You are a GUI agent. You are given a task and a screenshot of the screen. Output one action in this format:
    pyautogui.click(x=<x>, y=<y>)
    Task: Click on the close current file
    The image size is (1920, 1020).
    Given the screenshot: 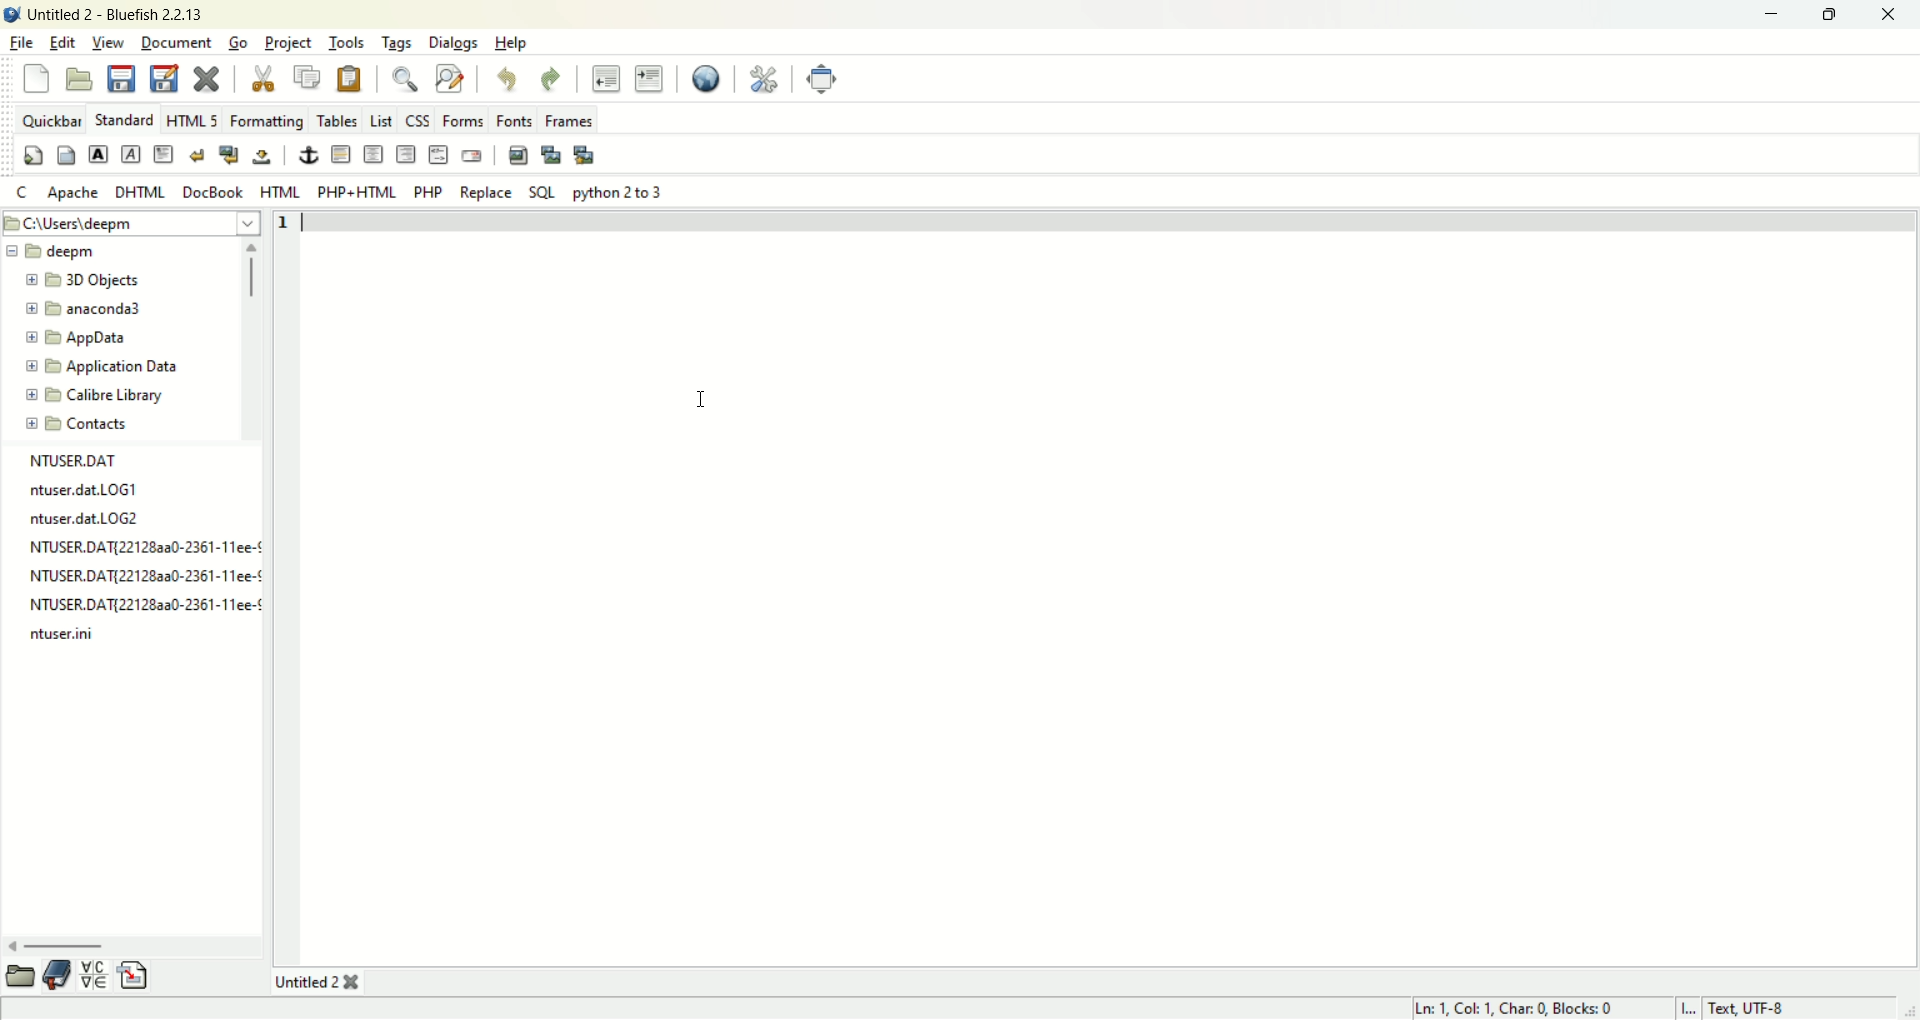 What is the action you would take?
    pyautogui.click(x=205, y=77)
    